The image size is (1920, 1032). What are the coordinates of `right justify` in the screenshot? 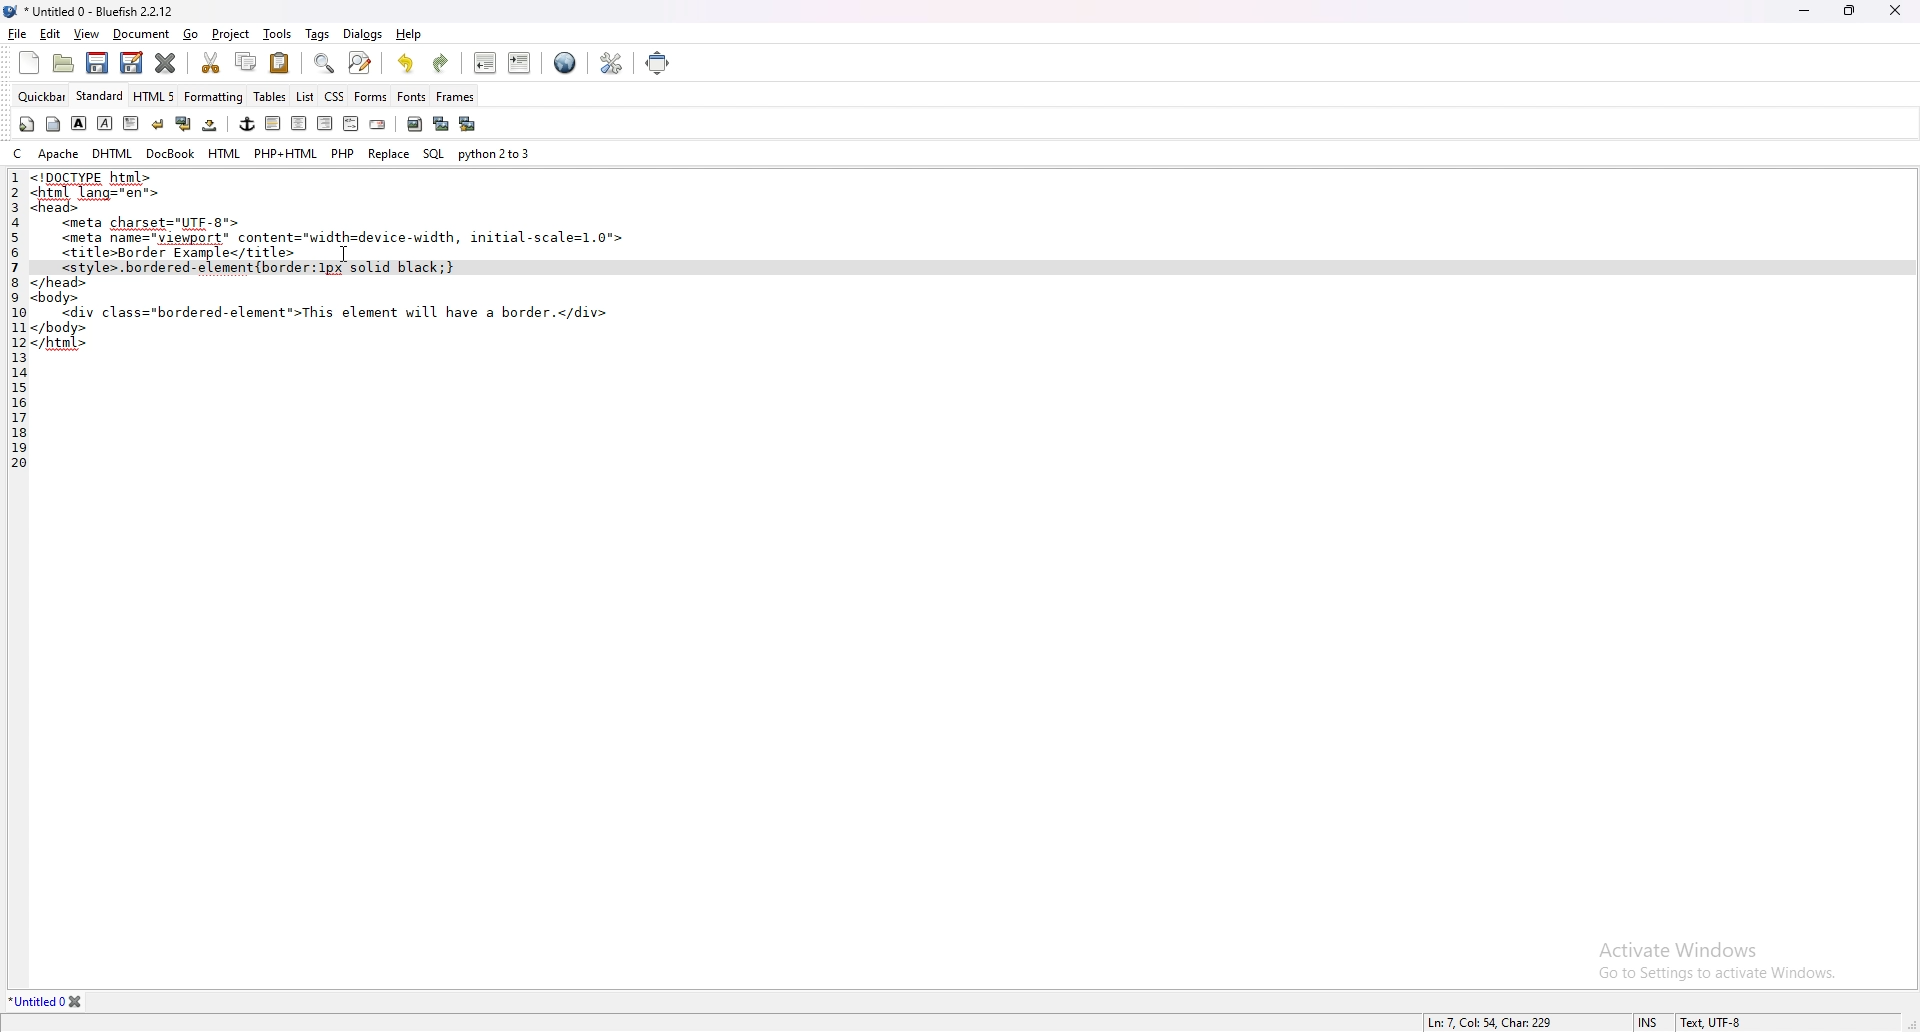 It's located at (325, 122).